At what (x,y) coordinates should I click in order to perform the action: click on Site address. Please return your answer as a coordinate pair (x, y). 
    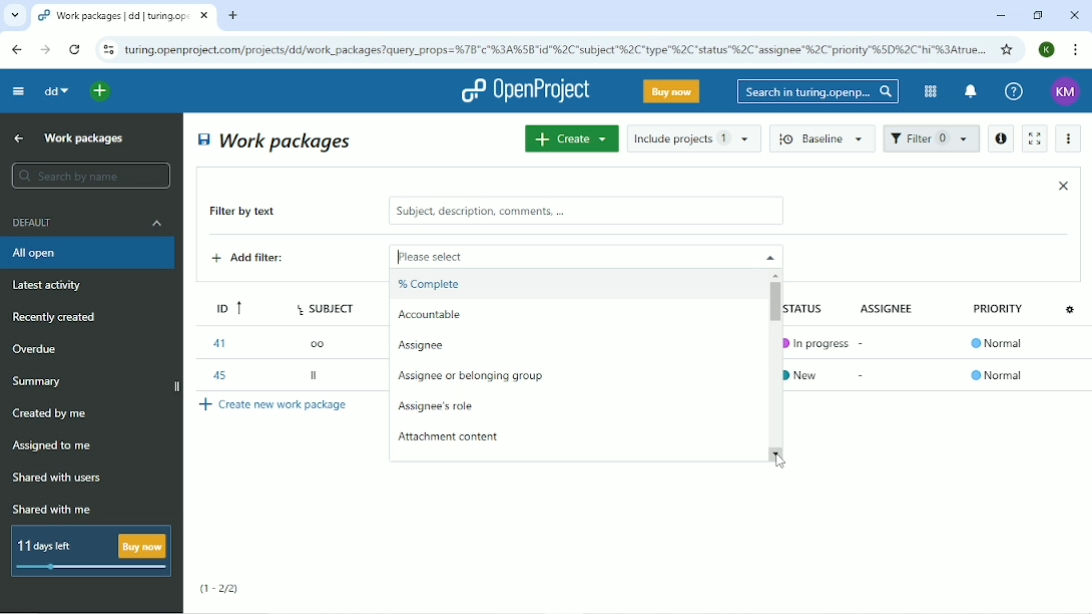
    Looking at the image, I should click on (555, 48).